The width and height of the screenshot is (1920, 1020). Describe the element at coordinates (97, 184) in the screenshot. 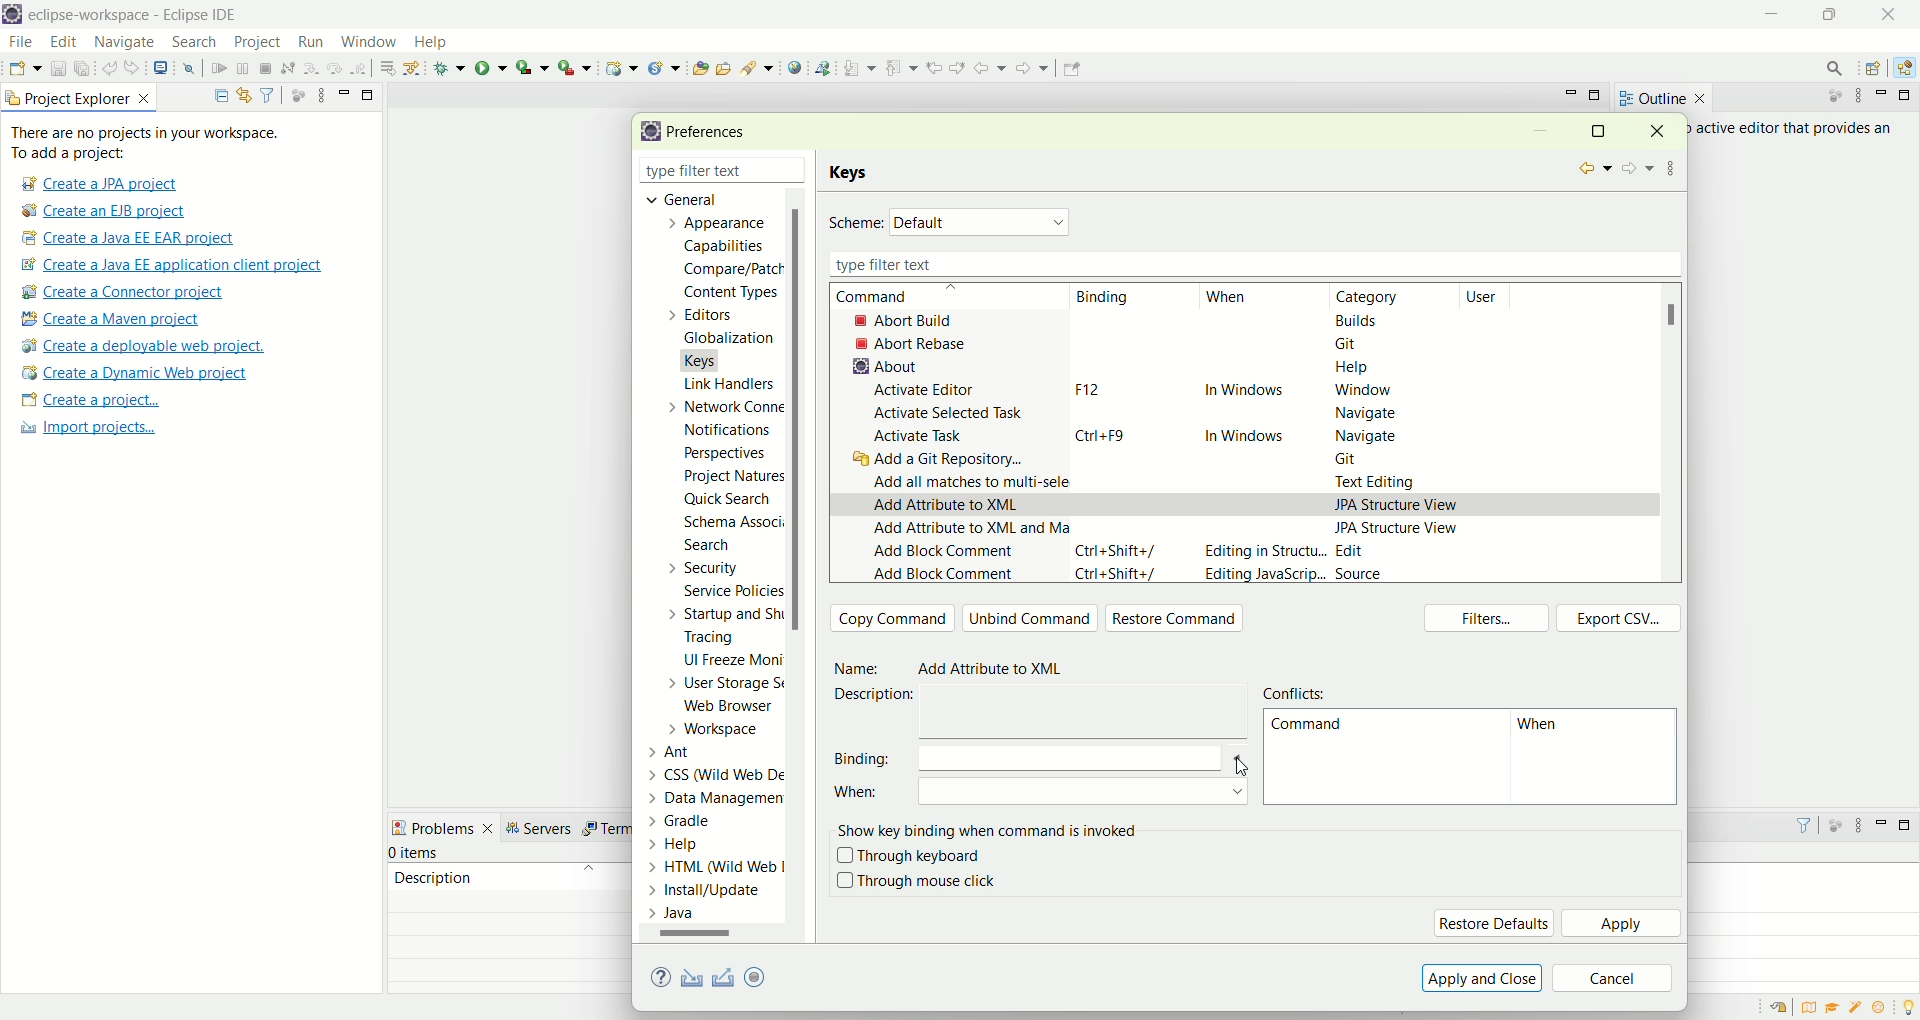

I see `create a JPA project` at that location.